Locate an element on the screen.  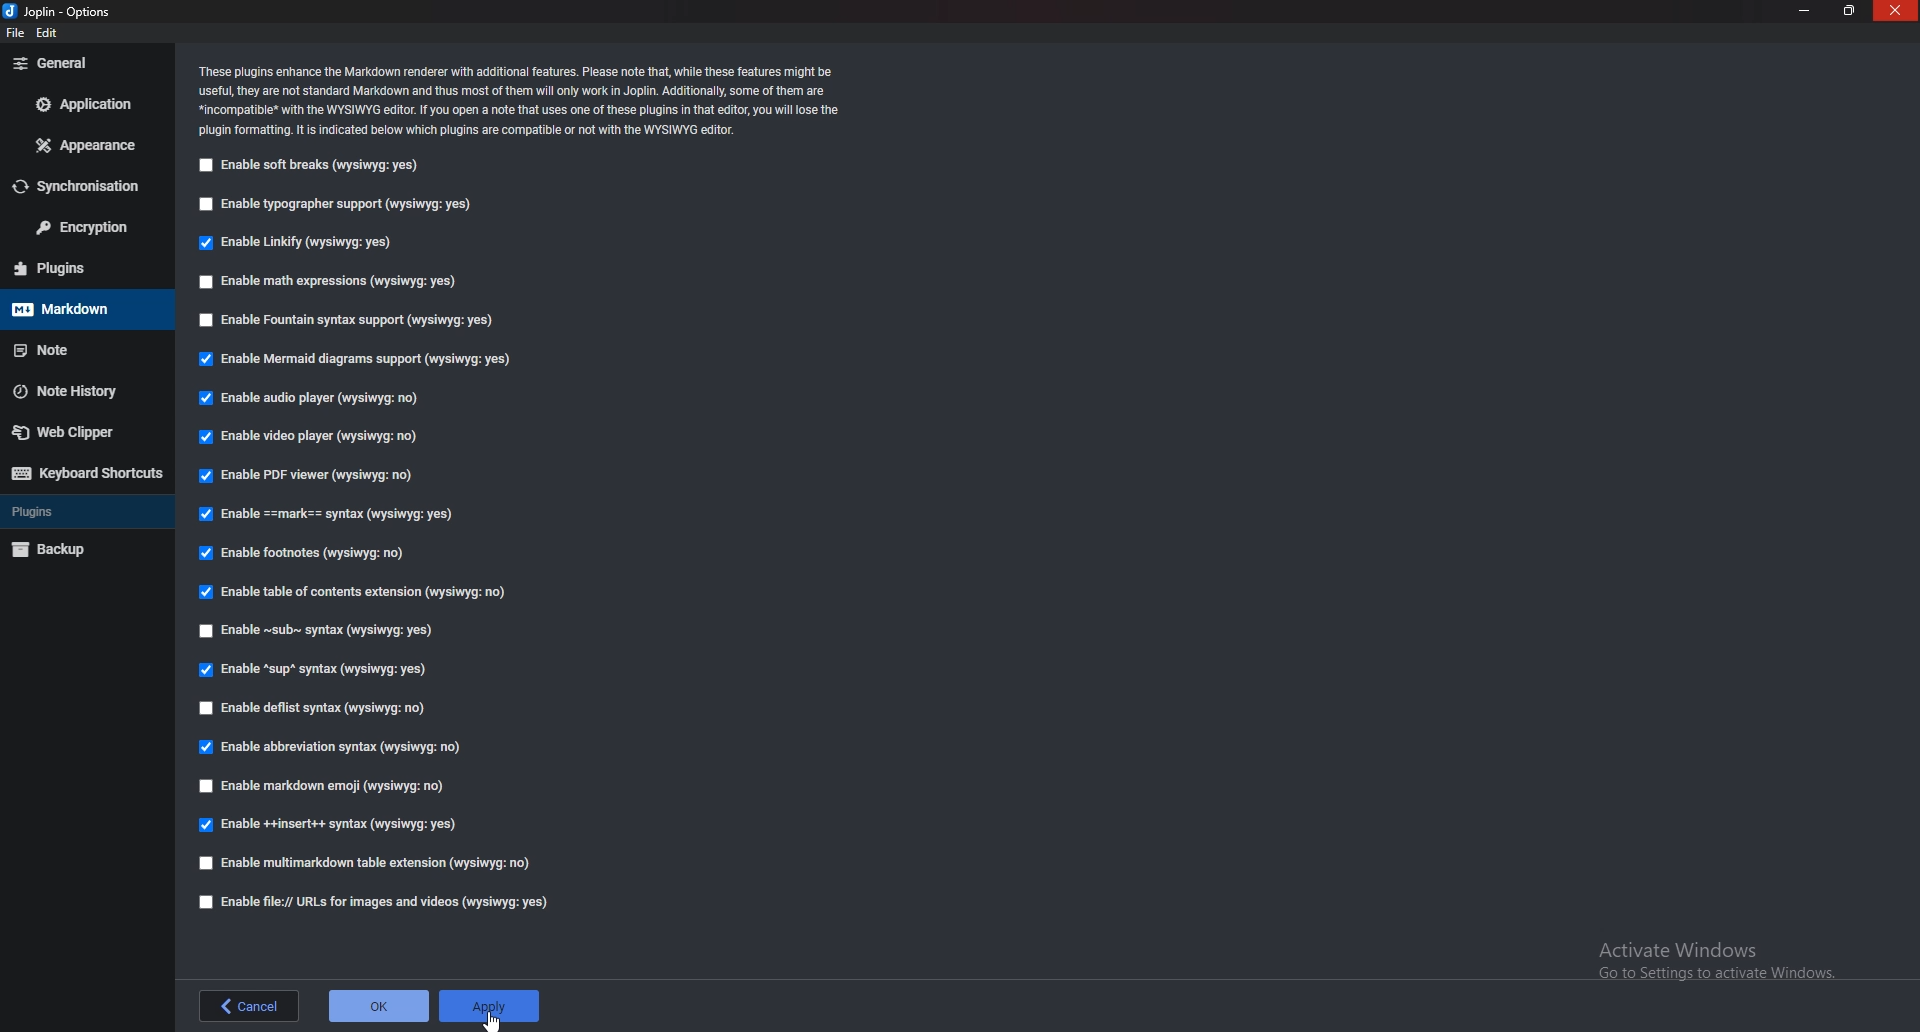
Resize is located at coordinates (1847, 10).